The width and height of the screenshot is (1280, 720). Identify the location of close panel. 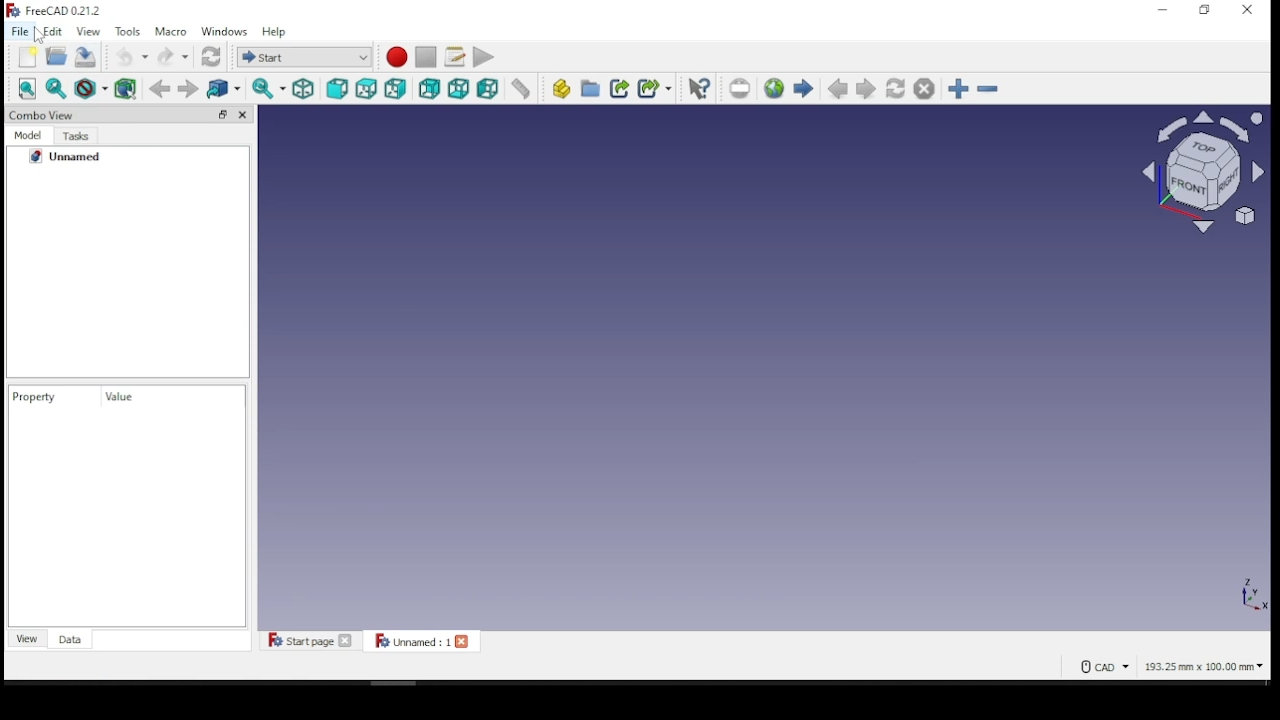
(245, 115).